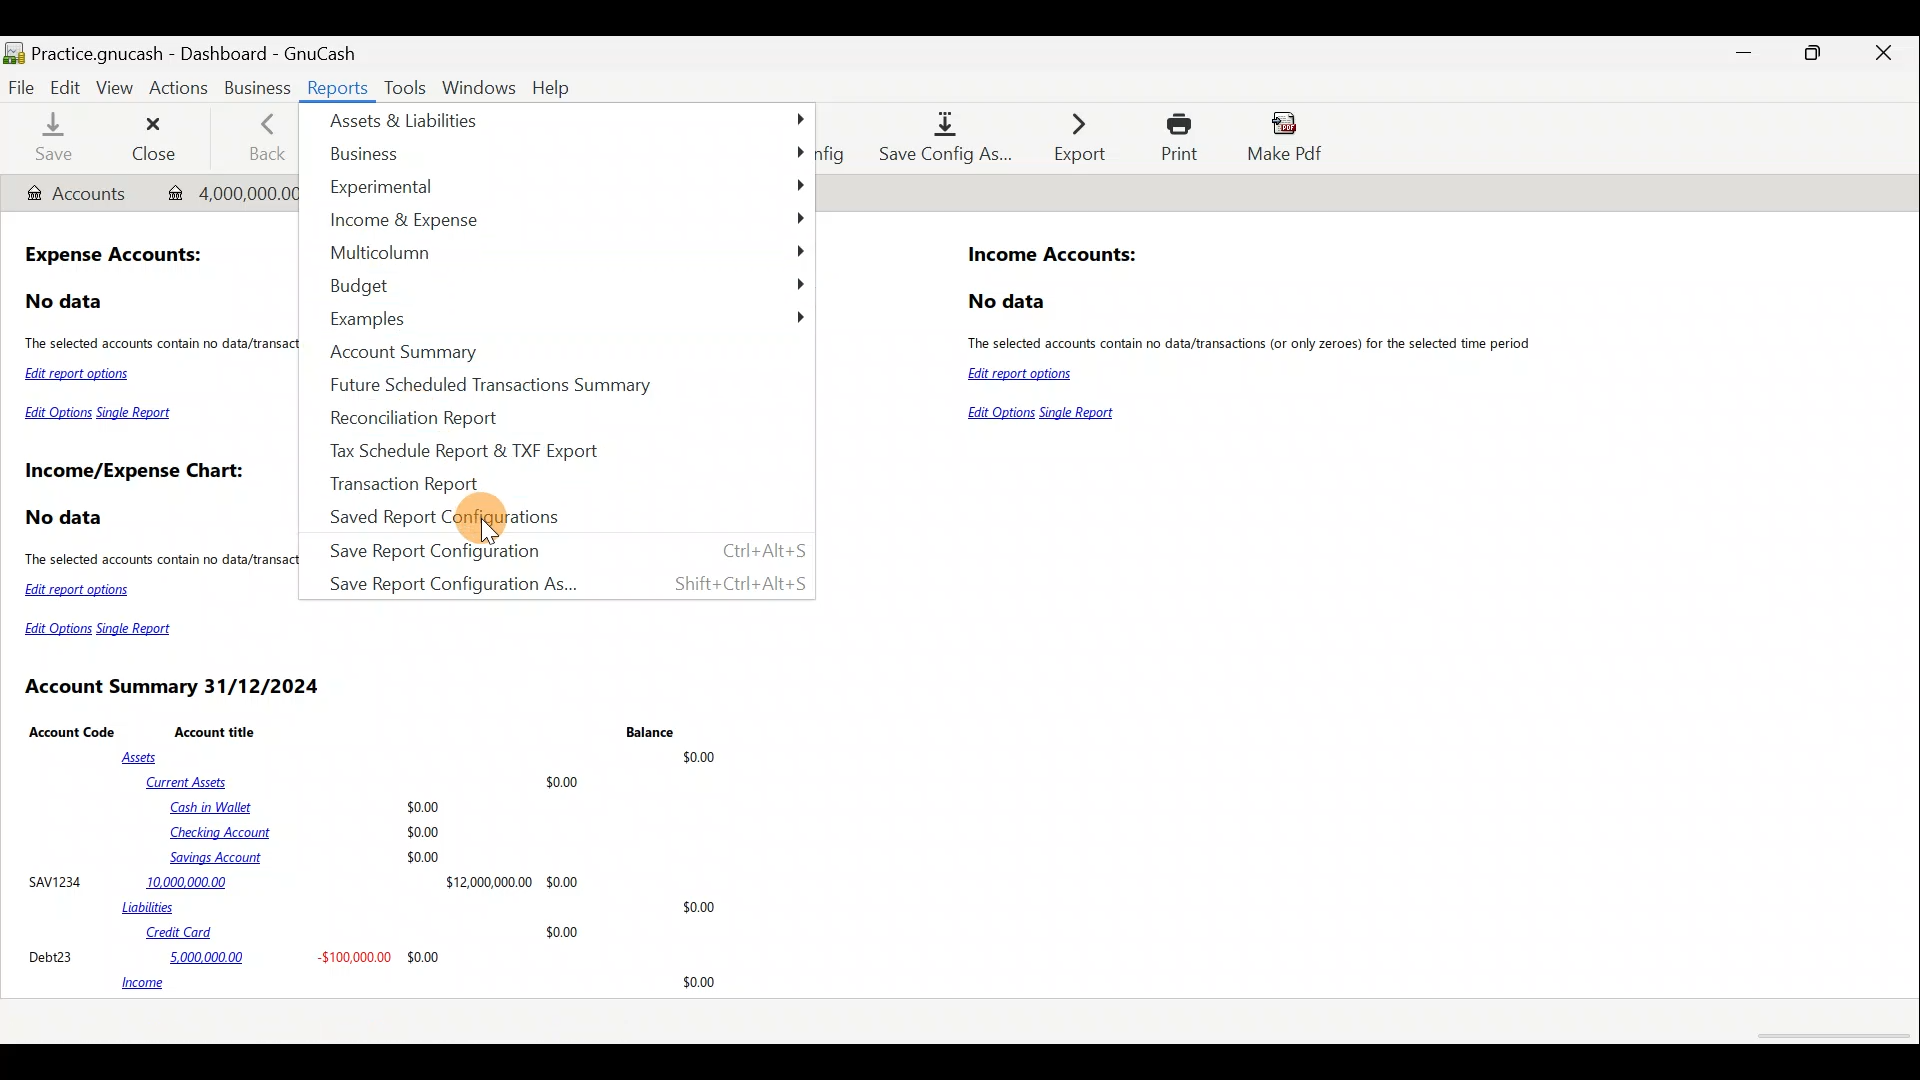 This screenshot has width=1920, height=1080. What do you see at coordinates (116, 257) in the screenshot?
I see `Expense Accounts:` at bounding box center [116, 257].